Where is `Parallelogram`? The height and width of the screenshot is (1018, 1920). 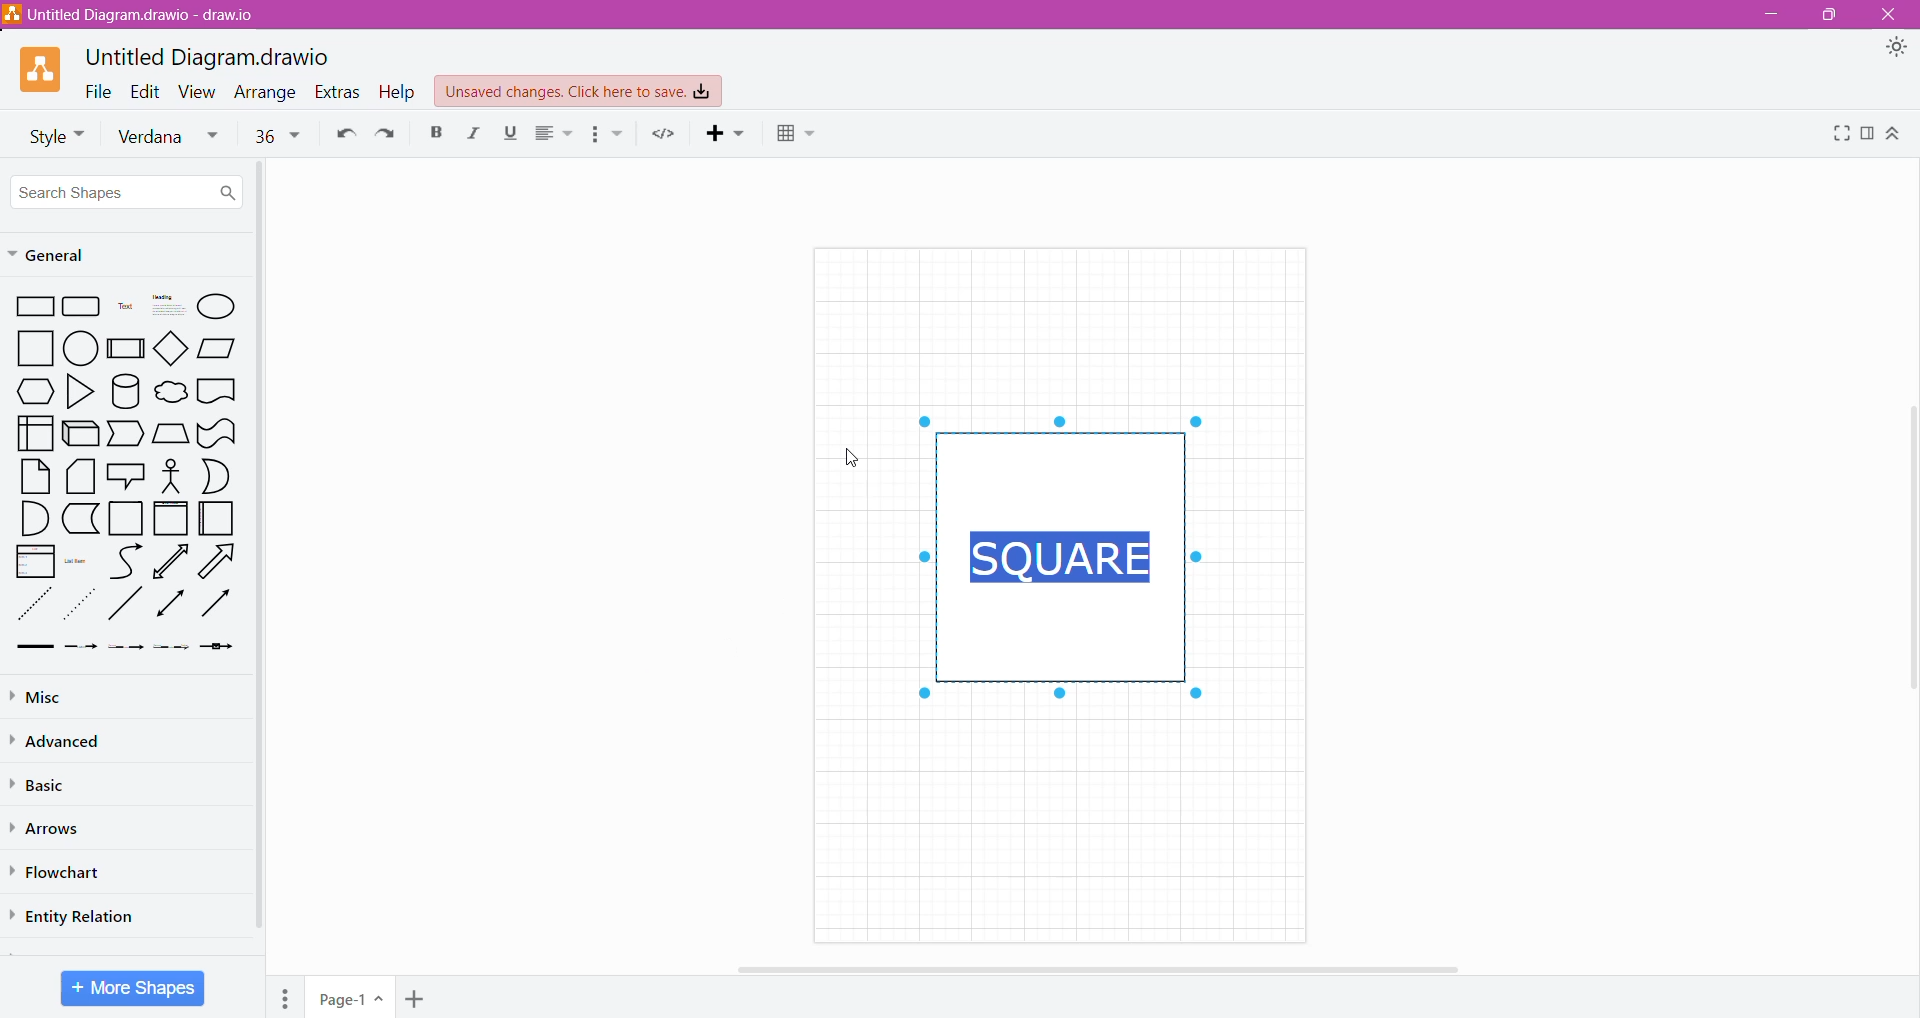
Parallelogram is located at coordinates (218, 349).